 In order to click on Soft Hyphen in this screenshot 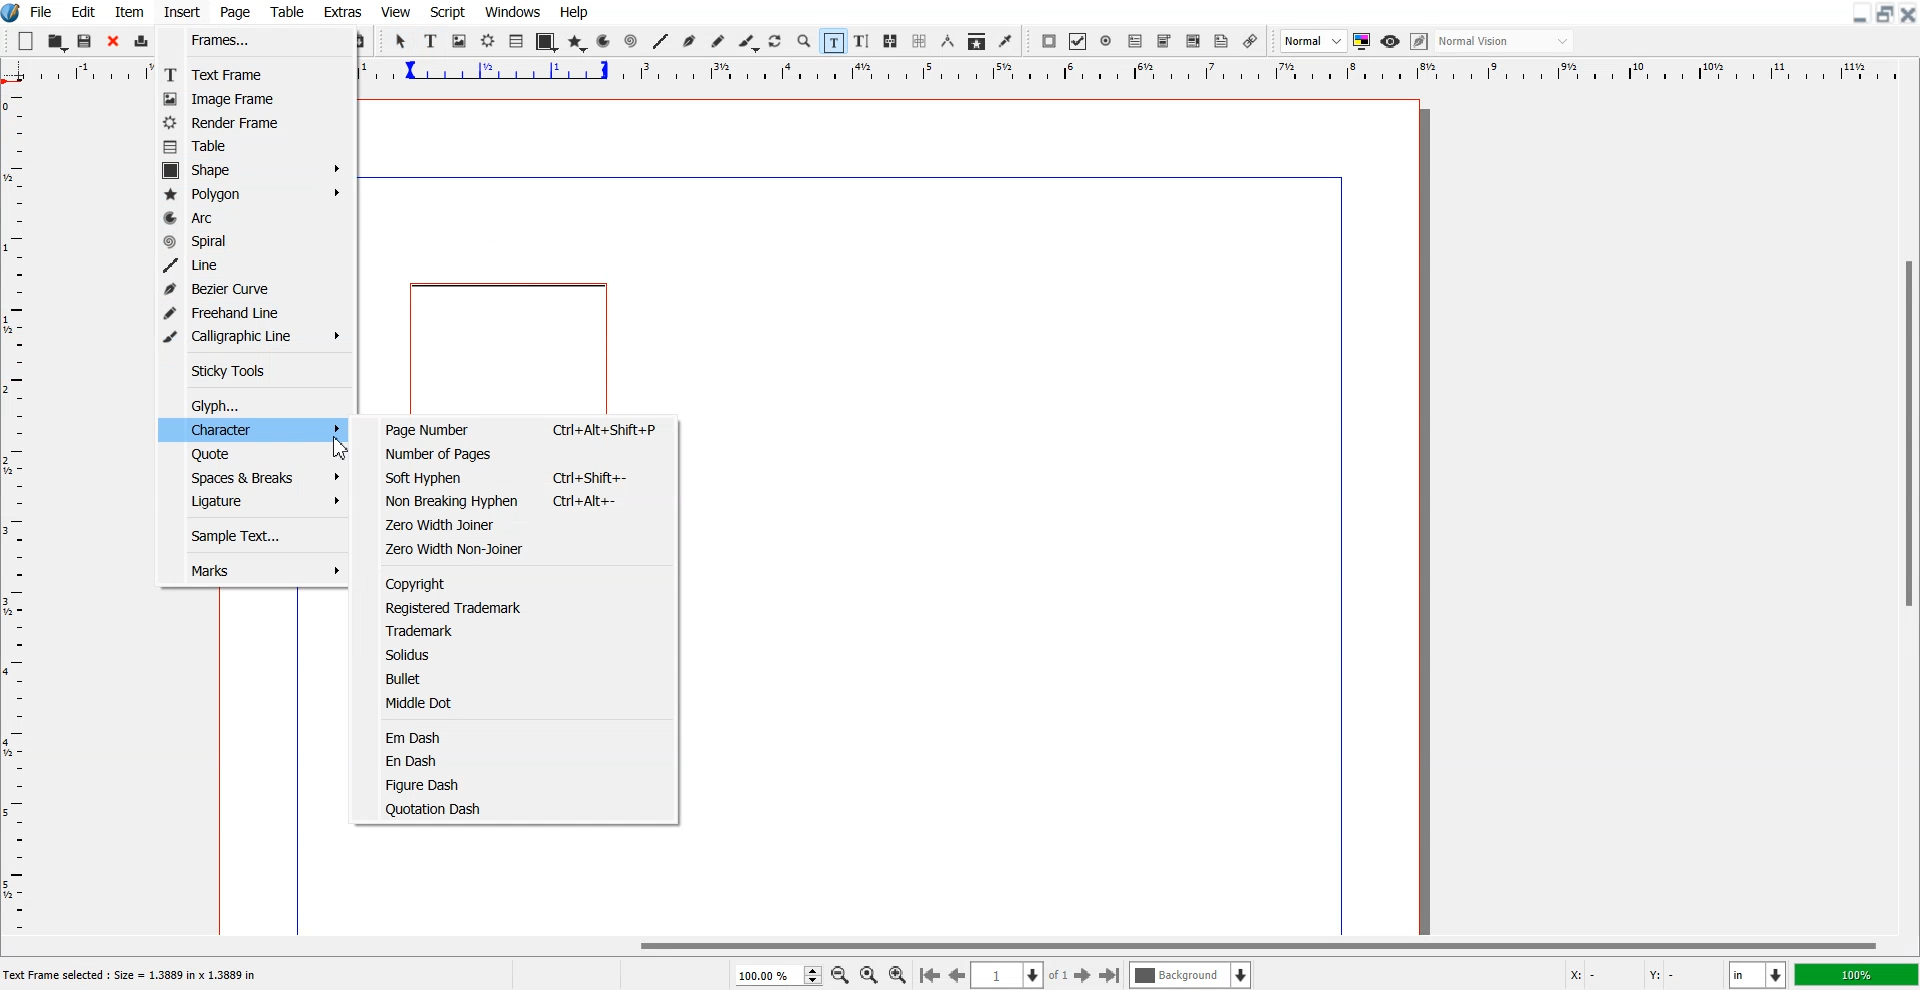, I will do `click(524, 477)`.